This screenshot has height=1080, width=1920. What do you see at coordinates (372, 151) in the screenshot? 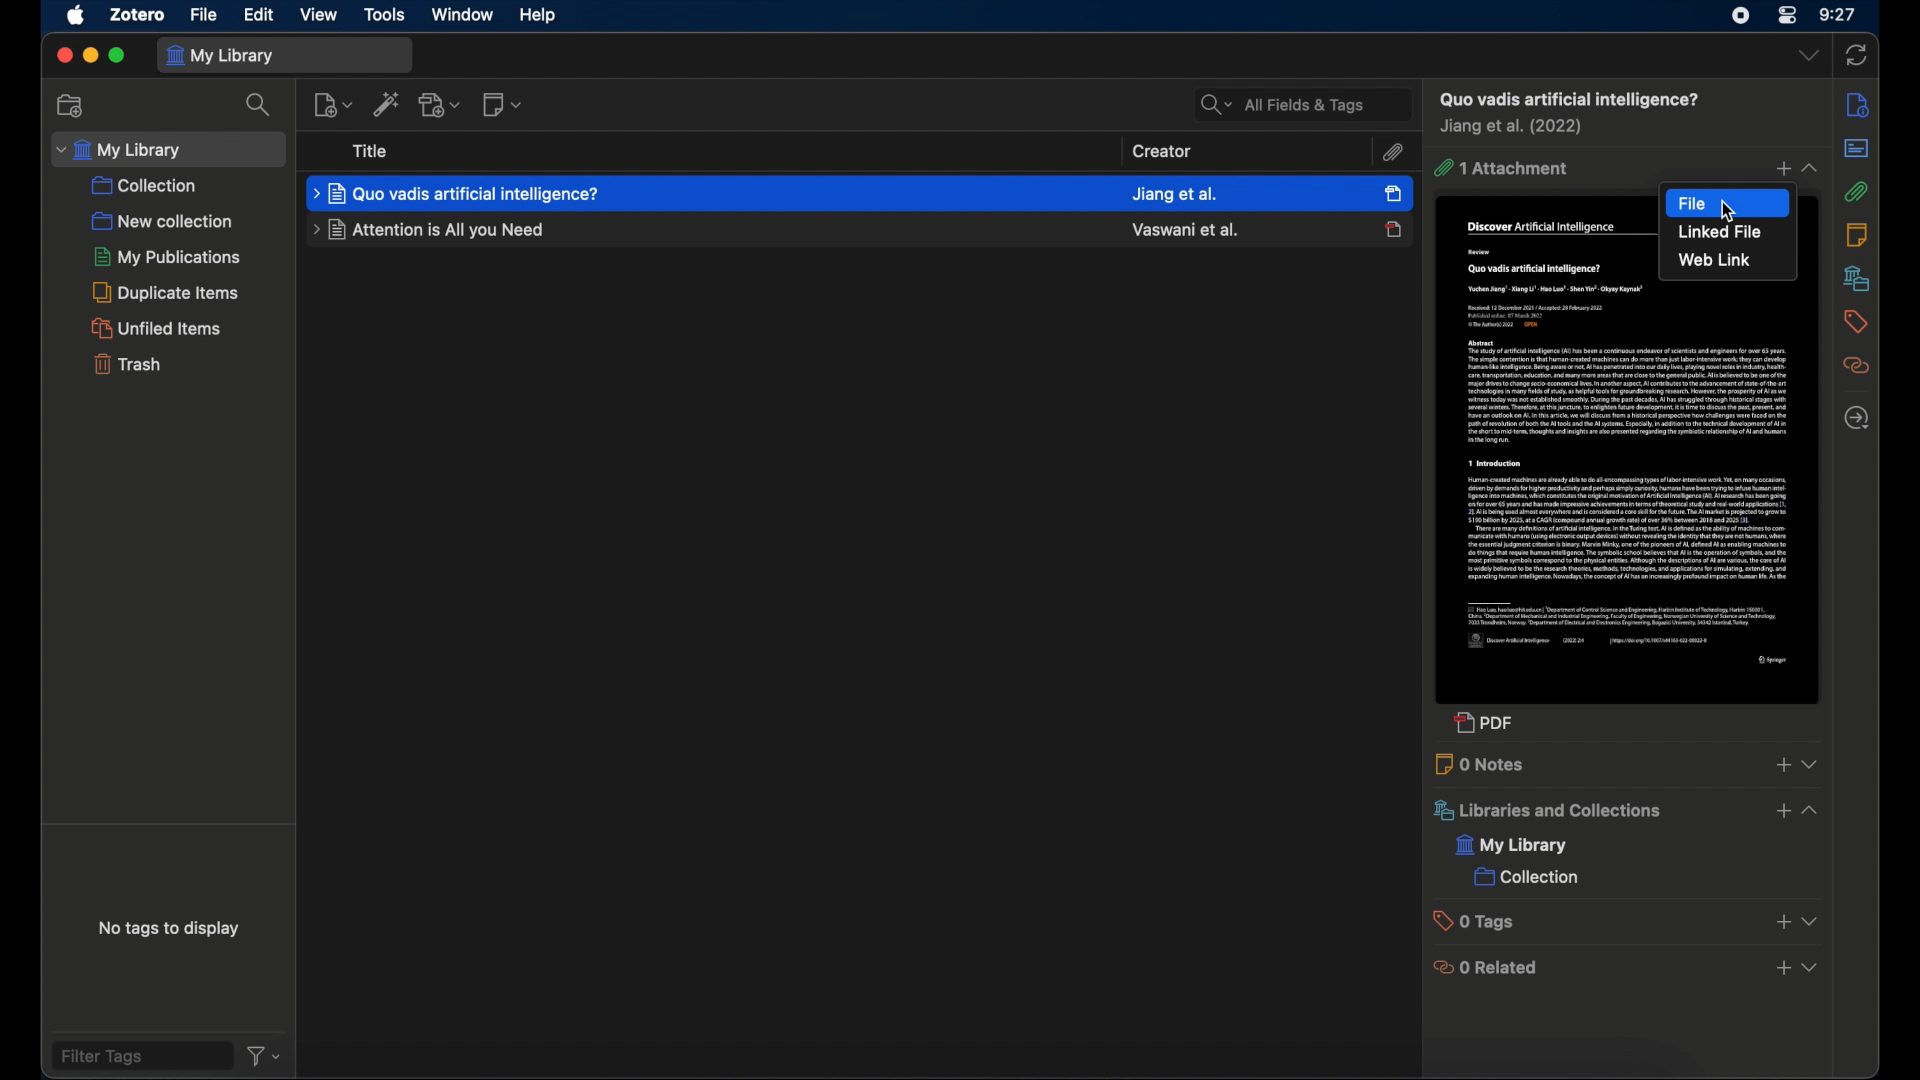
I see `title` at bounding box center [372, 151].